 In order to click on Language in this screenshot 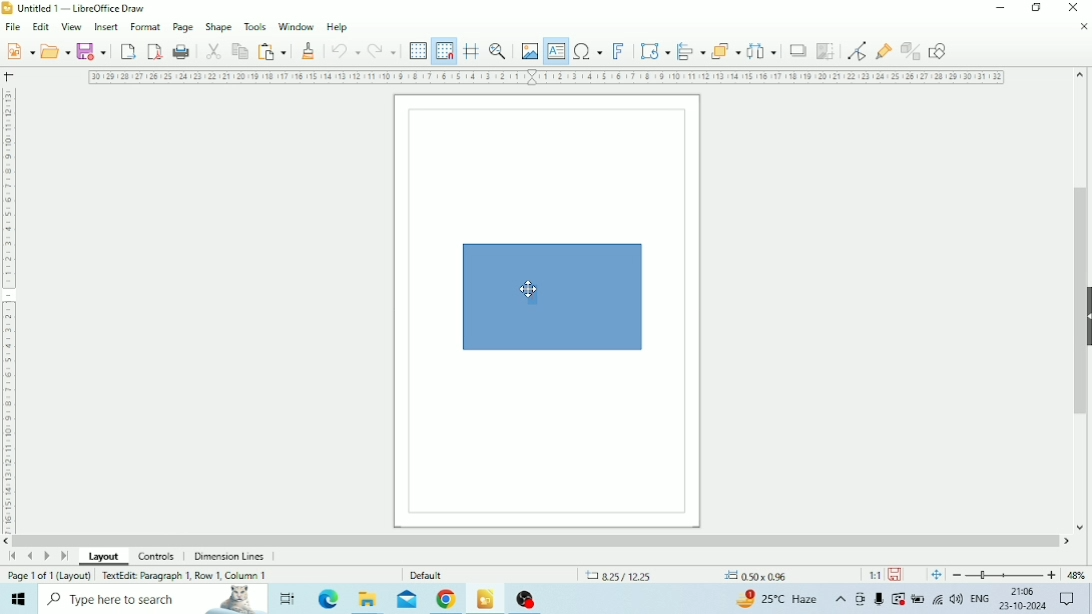, I will do `click(980, 597)`.